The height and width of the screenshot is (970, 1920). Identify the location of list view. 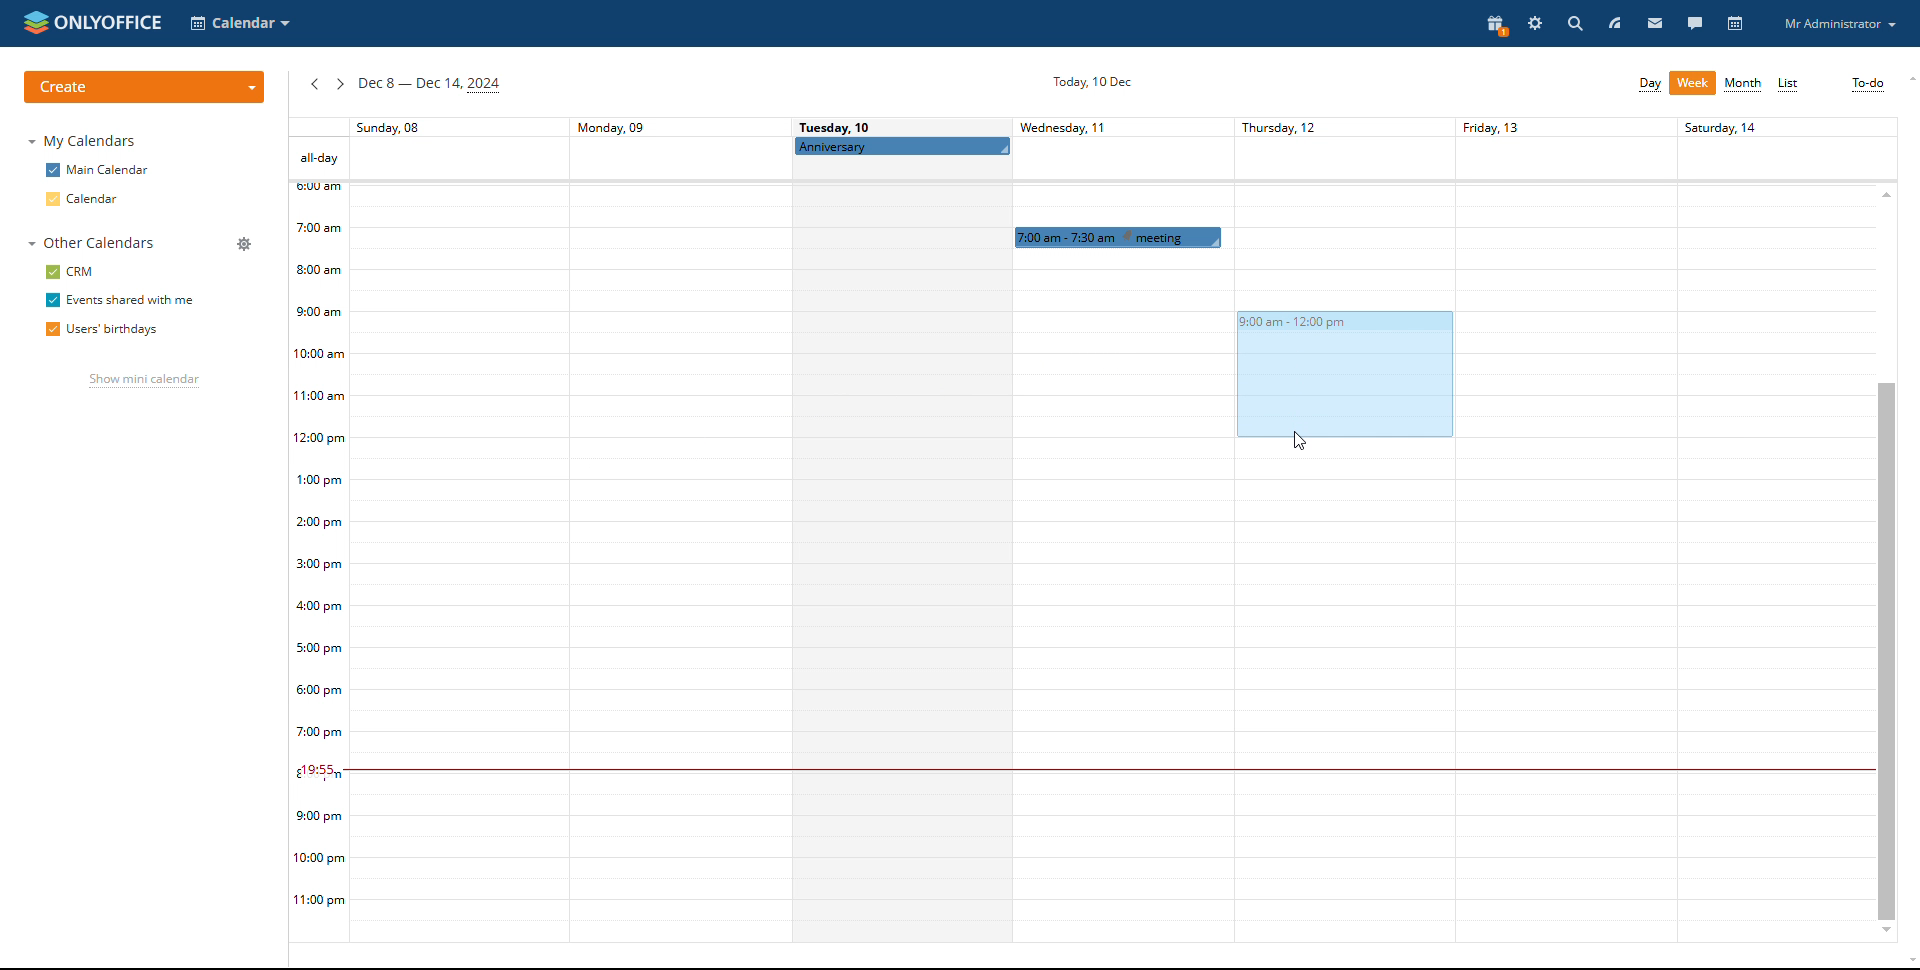
(1789, 85).